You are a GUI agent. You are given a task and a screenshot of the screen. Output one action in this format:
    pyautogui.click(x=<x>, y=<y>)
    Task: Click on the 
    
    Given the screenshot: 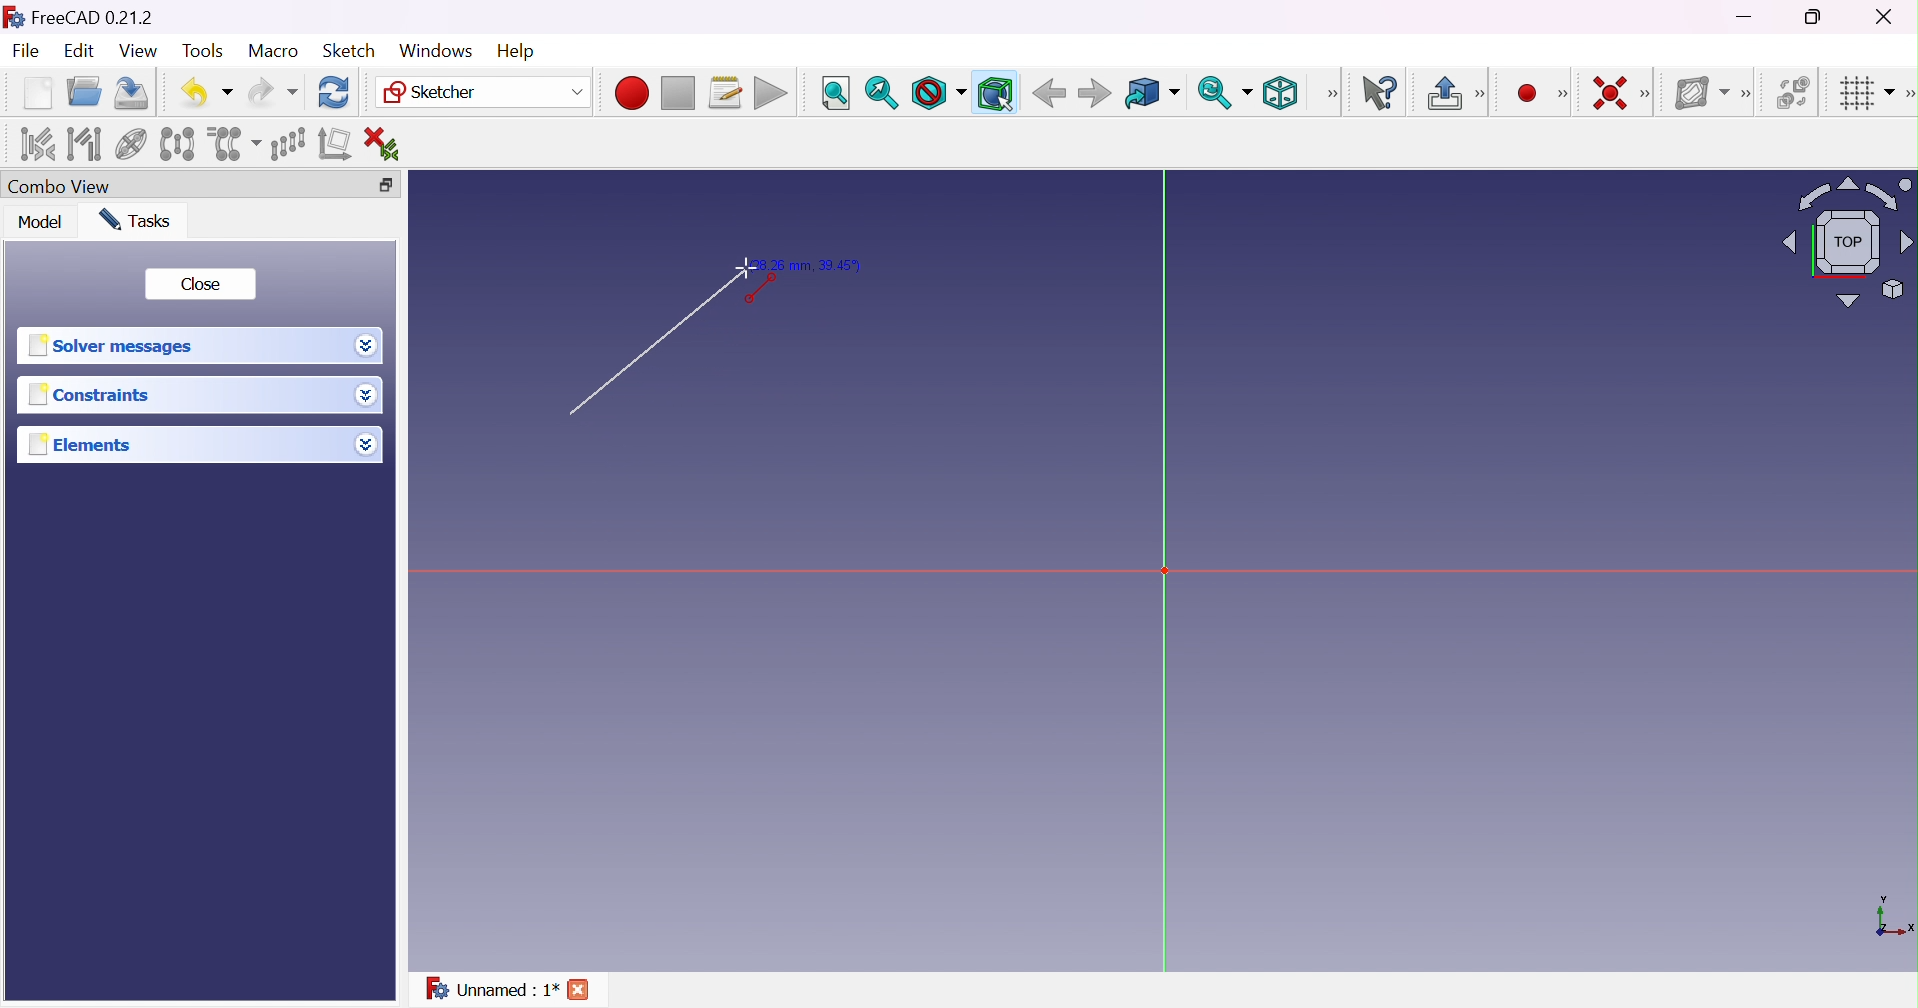 What is the action you would take?
    pyautogui.click(x=1443, y=93)
    